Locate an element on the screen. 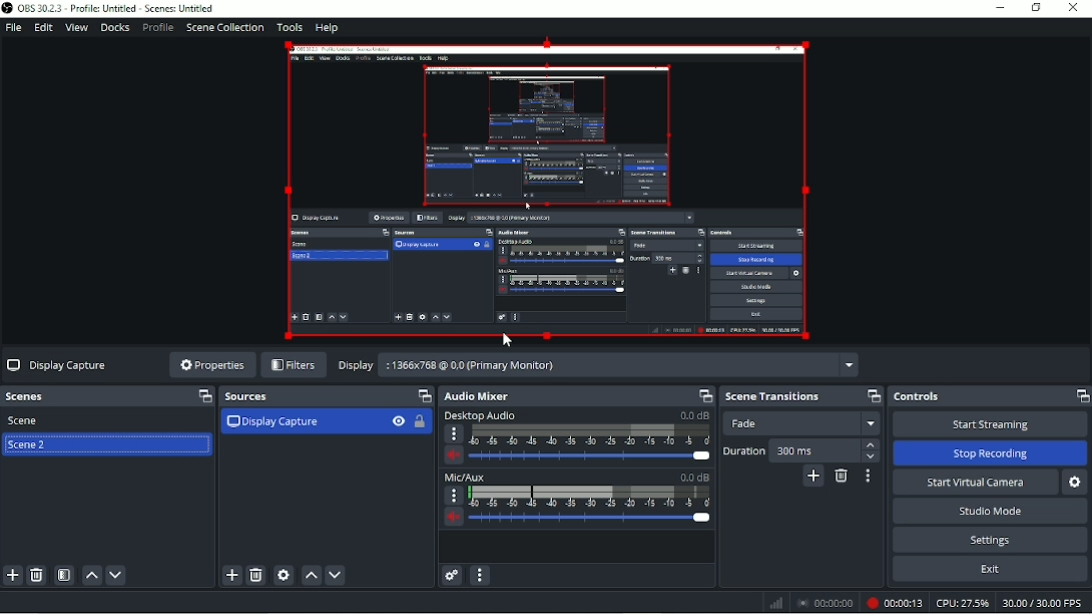 Image resolution: width=1092 pixels, height=614 pixels. Transition properties is located at coordinates (868, 476).